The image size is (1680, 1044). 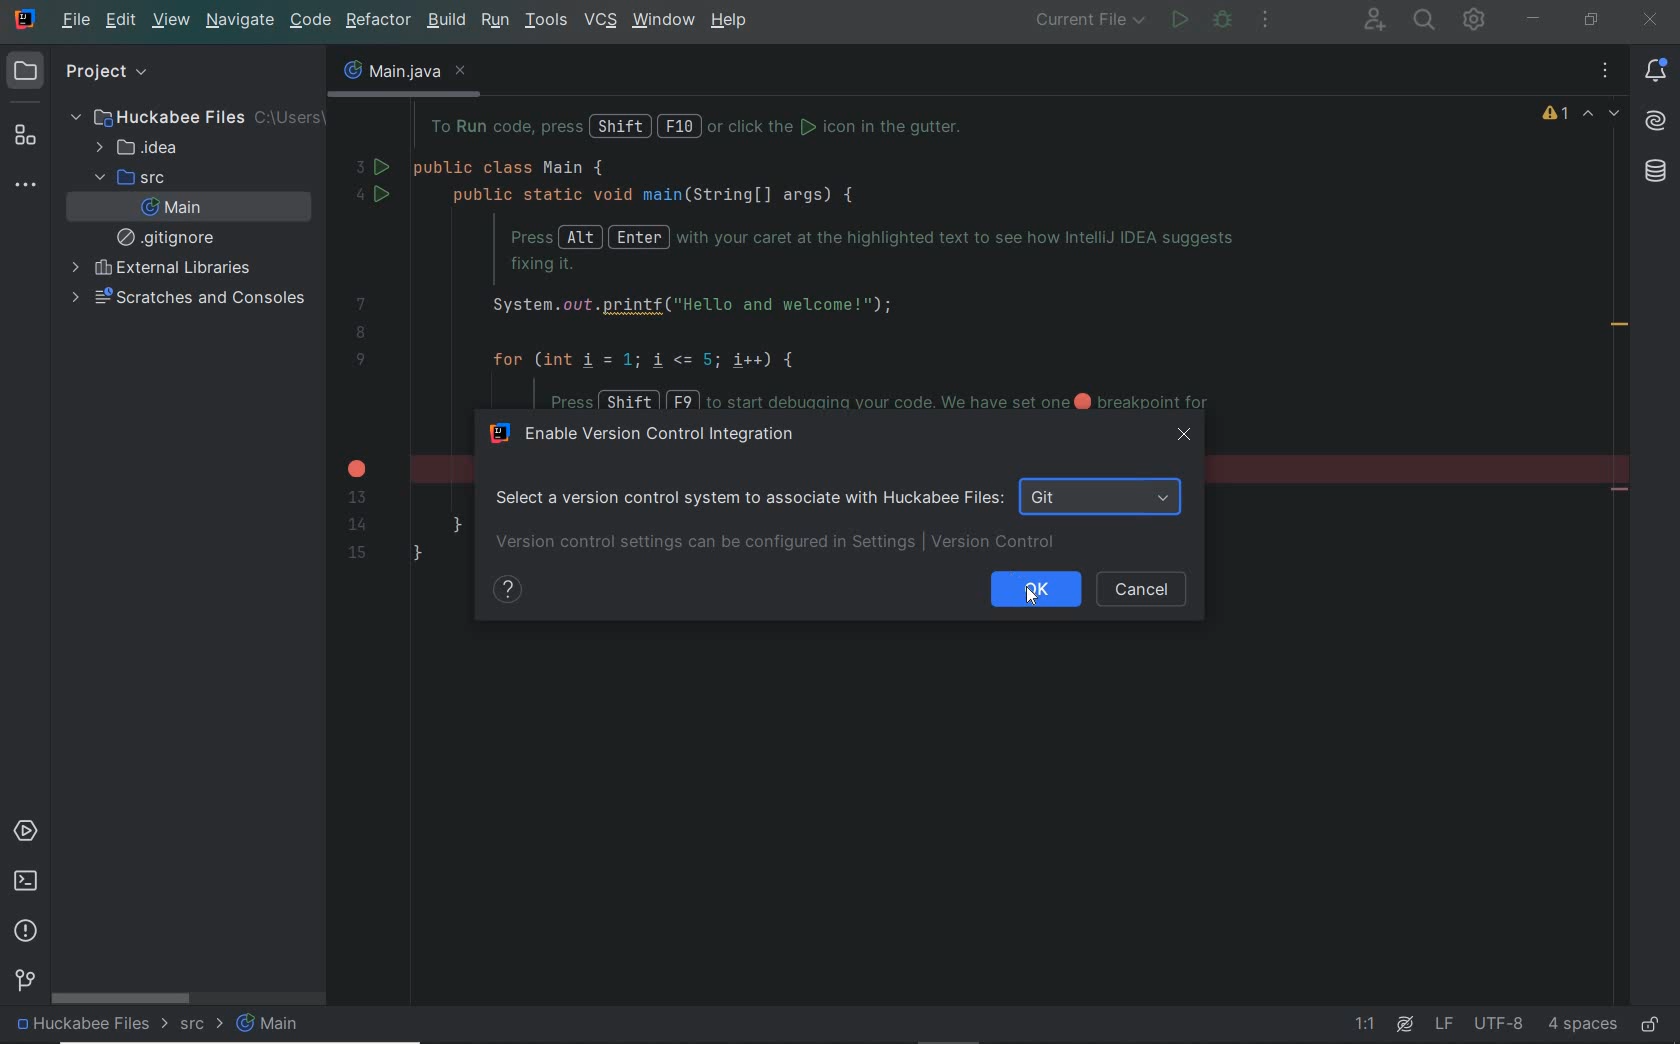 I want to click on build, so click(x=448, y=20).